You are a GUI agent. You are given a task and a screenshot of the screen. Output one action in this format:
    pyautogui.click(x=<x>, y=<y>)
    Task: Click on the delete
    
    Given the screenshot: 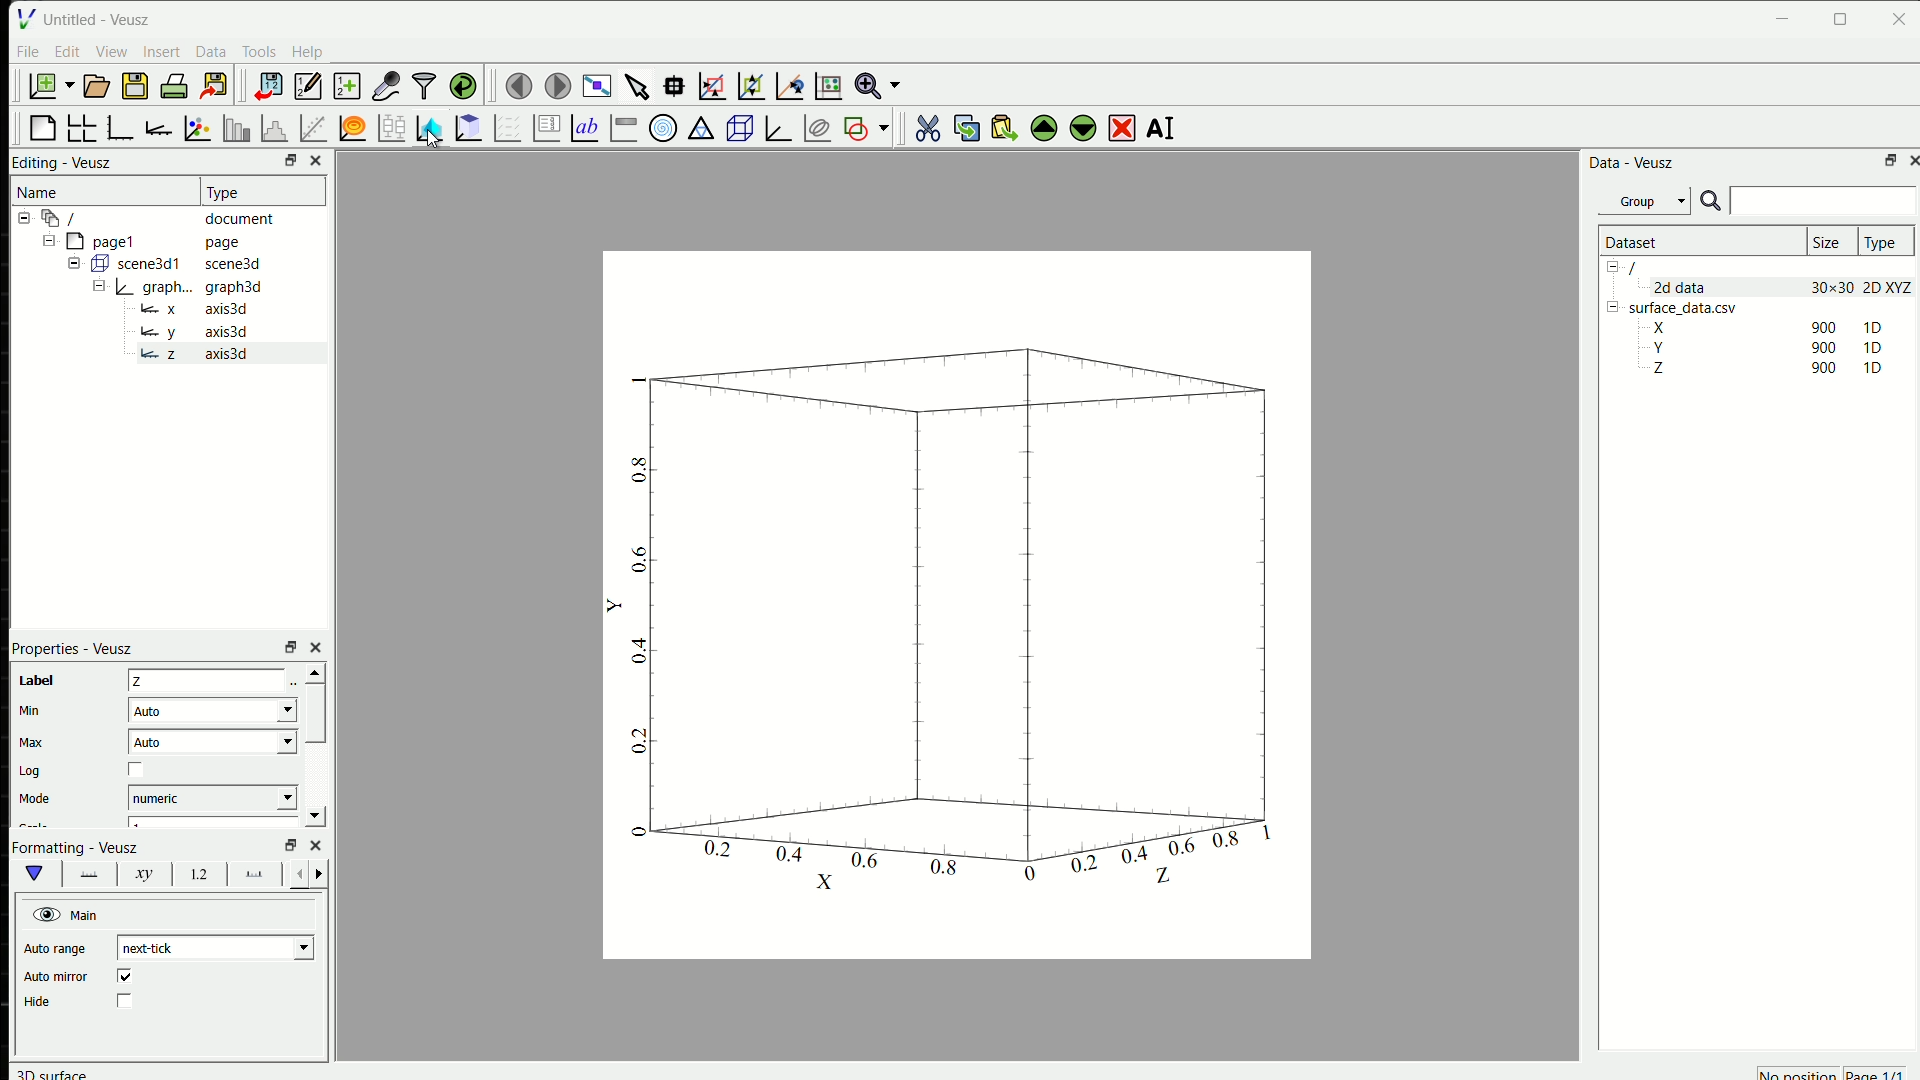 What is the action you would take?
    pyautogui.click(x=1122, y=129)
    